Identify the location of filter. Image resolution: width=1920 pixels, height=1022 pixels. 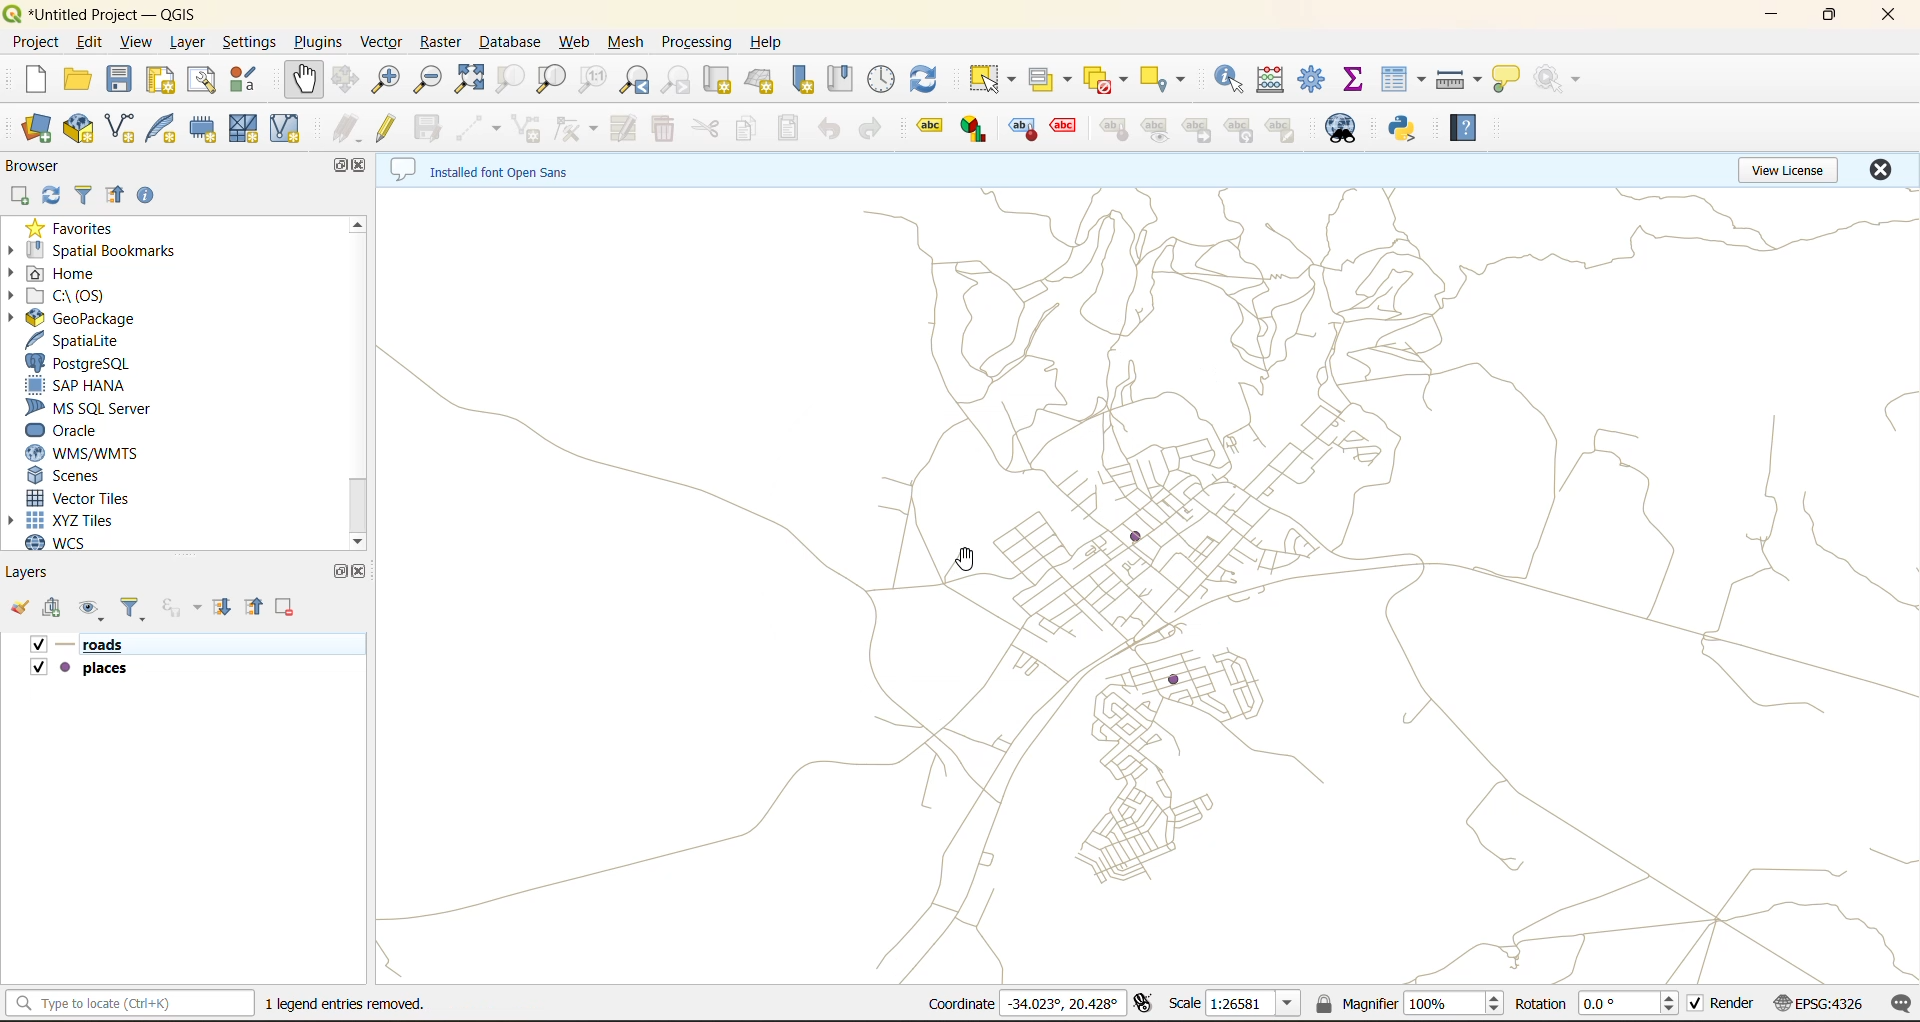
(83, 196).